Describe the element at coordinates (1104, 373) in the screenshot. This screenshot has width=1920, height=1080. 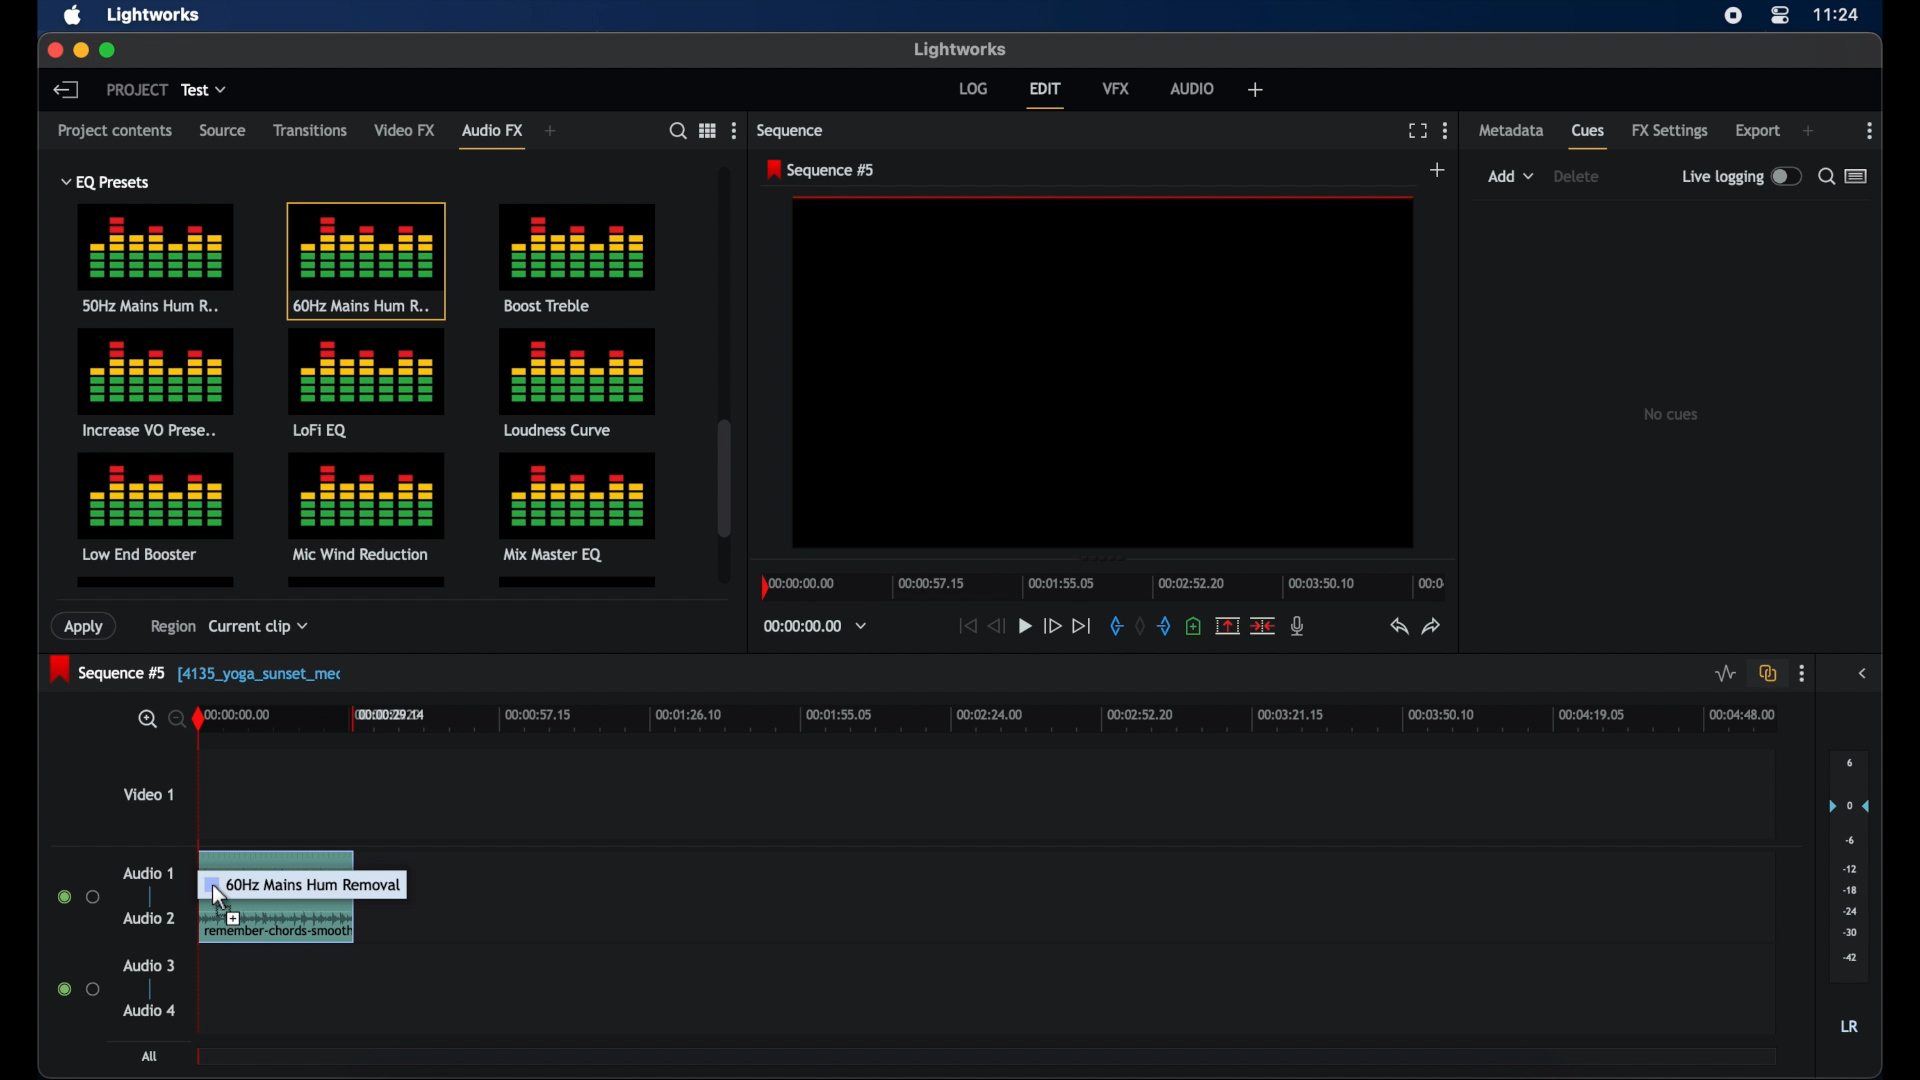
I see `video preview` at that location.